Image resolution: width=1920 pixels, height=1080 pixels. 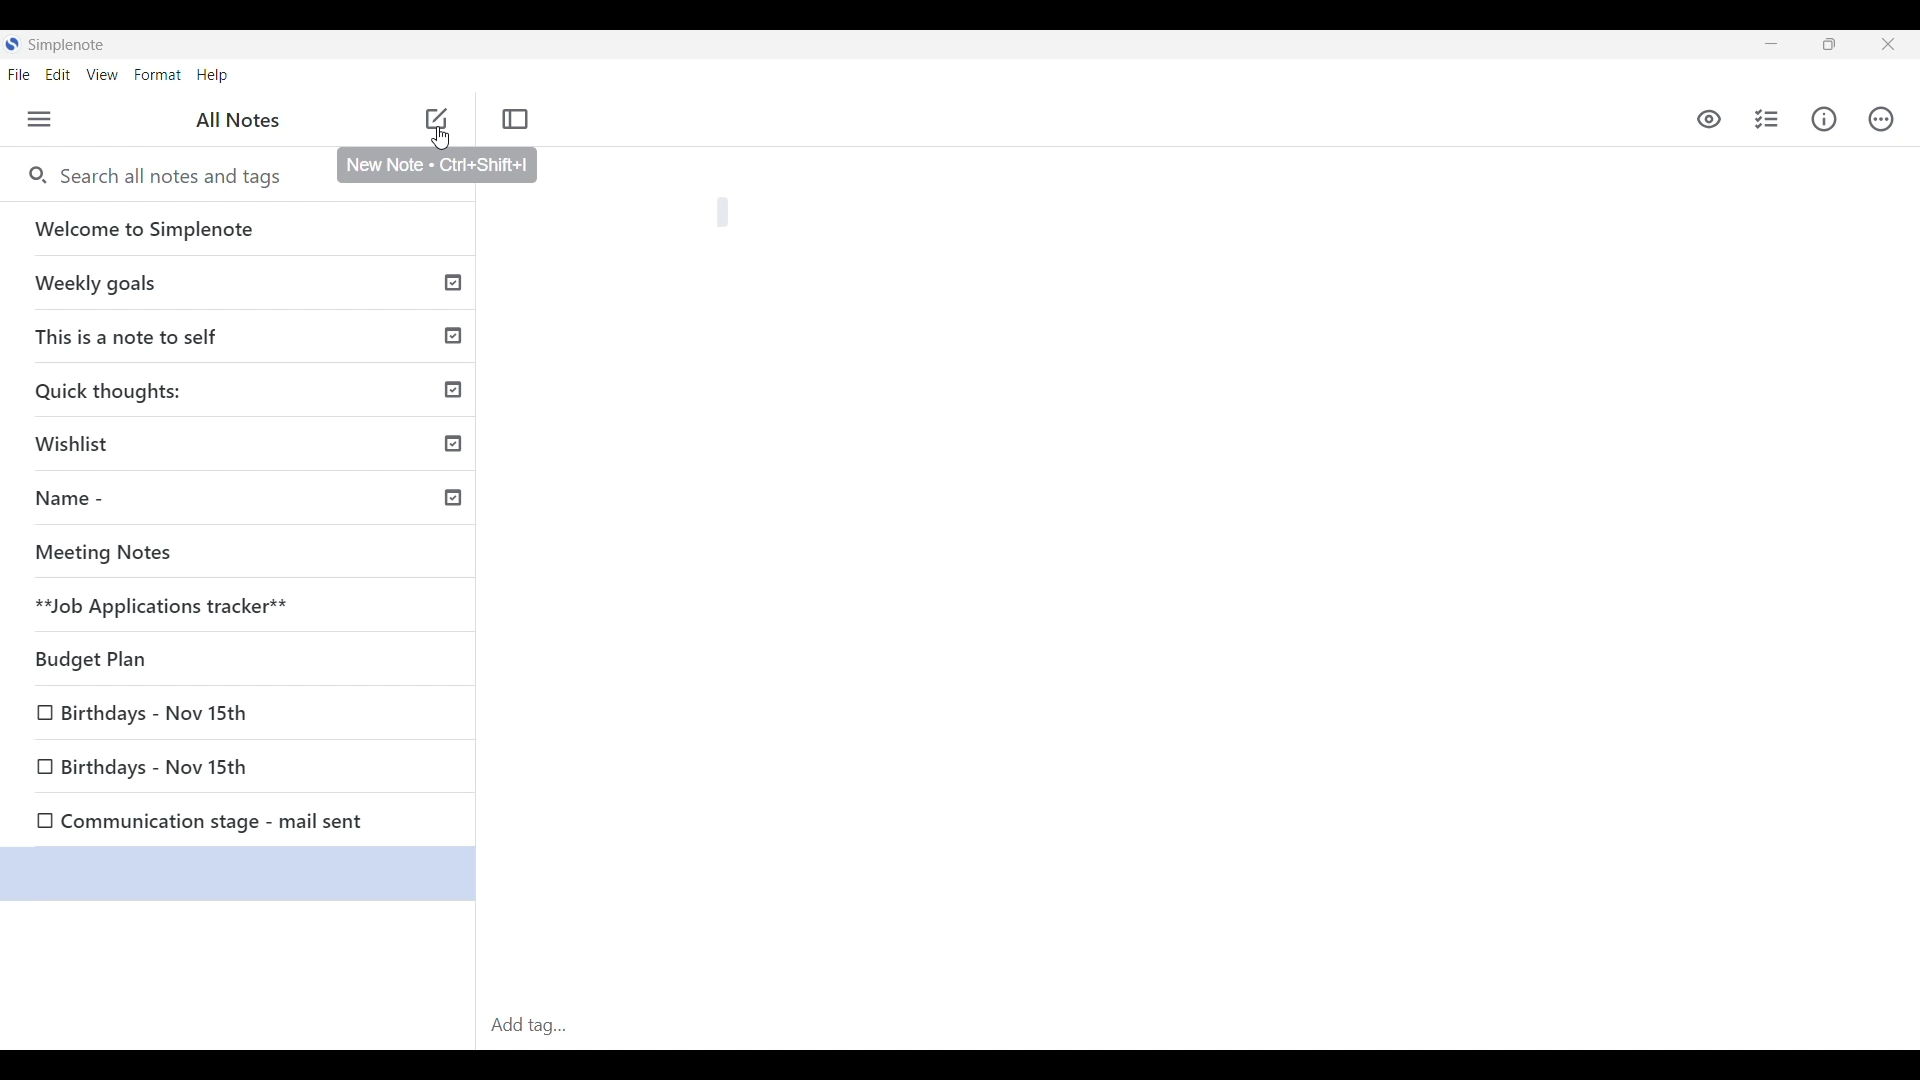 I want to click on Minimize, so click(x=1766, y=44).